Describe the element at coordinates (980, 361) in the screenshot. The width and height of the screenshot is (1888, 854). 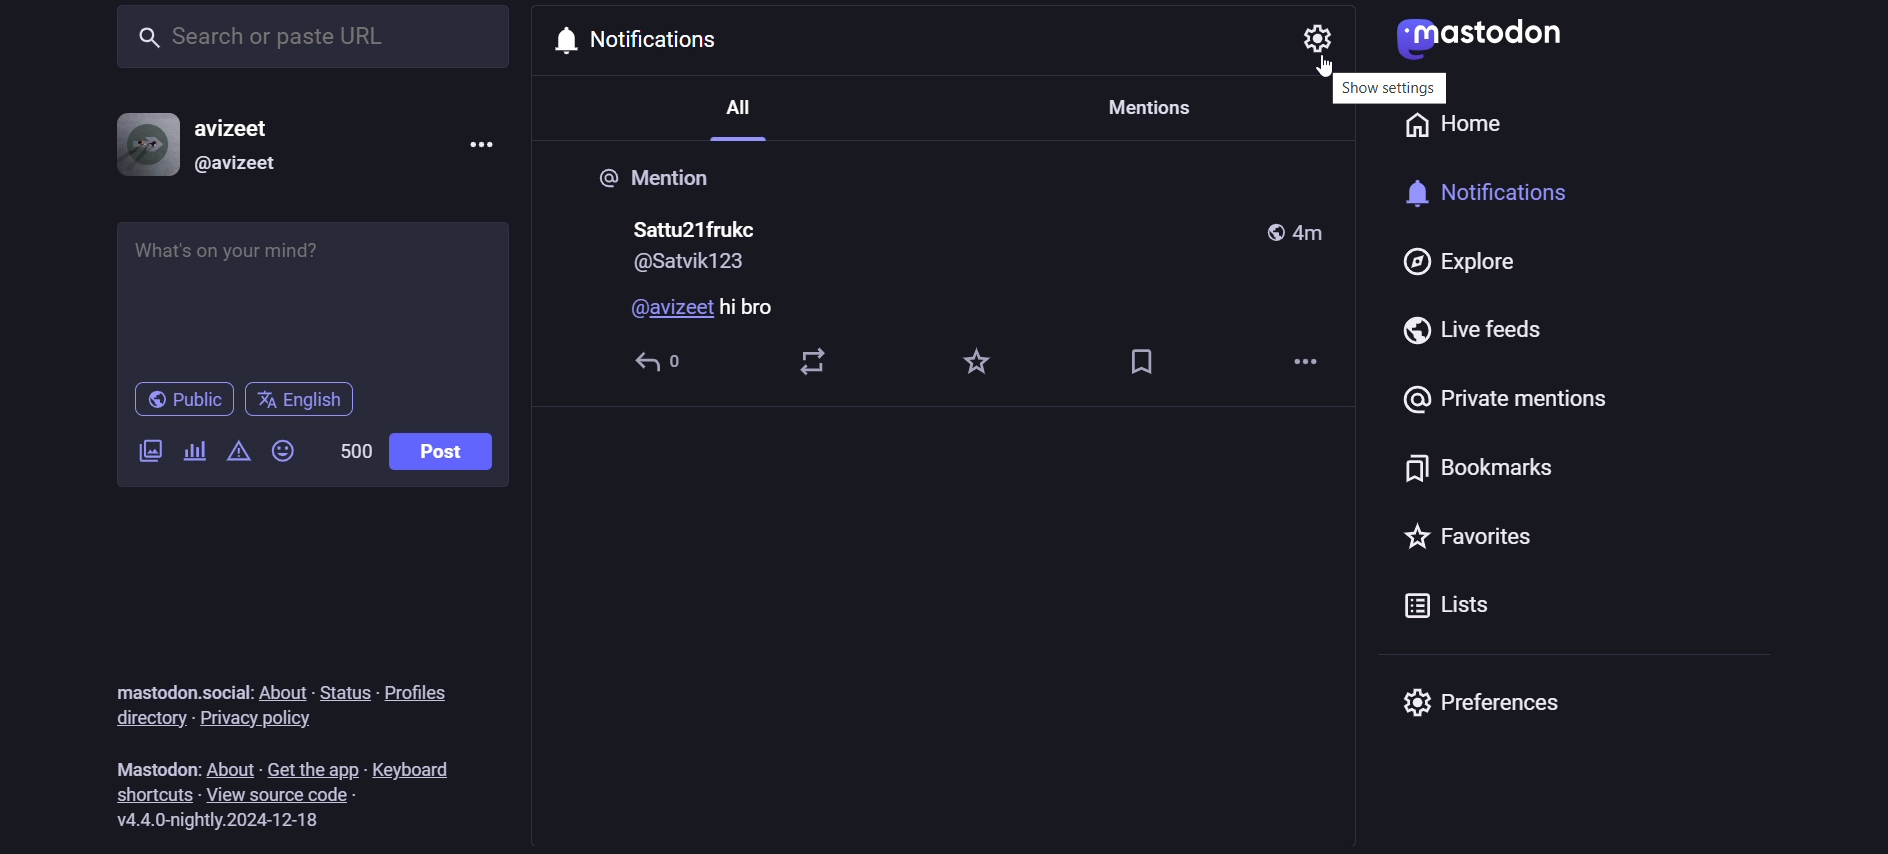
I see `favorites` at that location.